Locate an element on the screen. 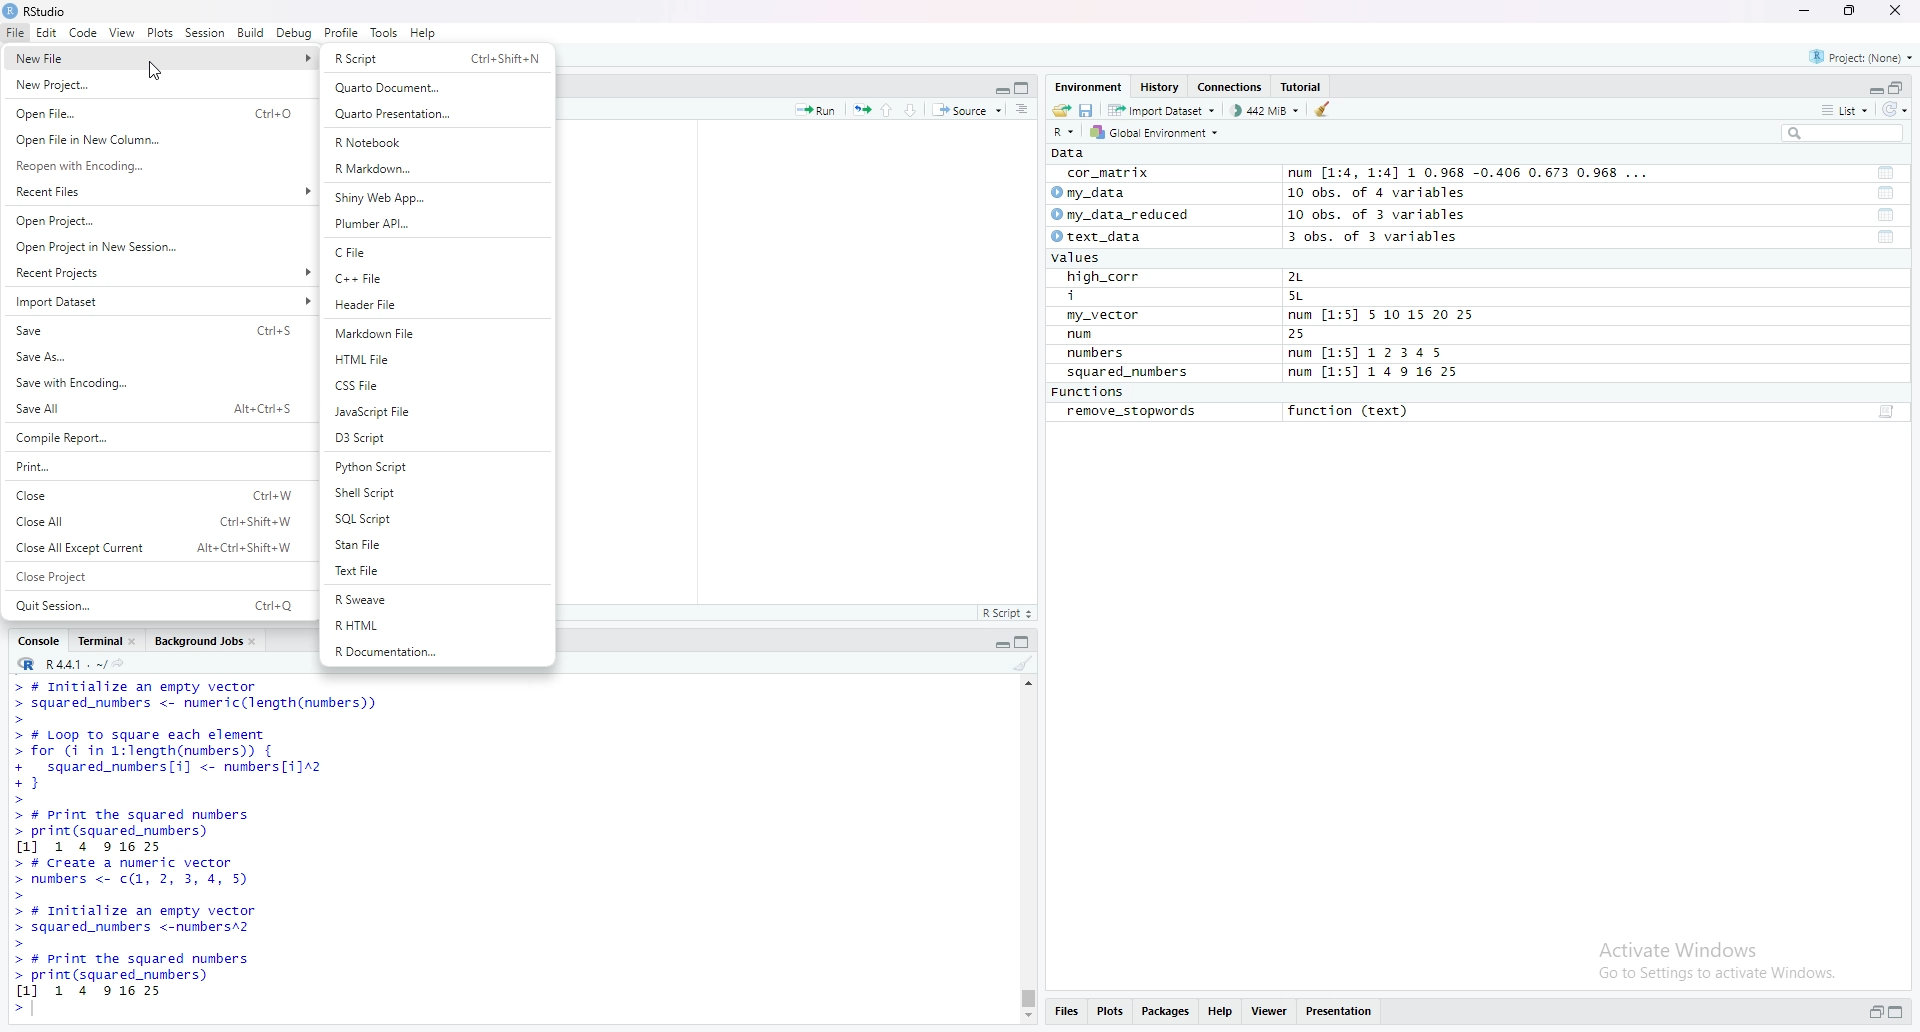 The width and height of the screenshot is (1920, 1032). Recent Projects is located at coordinates (155, 272).